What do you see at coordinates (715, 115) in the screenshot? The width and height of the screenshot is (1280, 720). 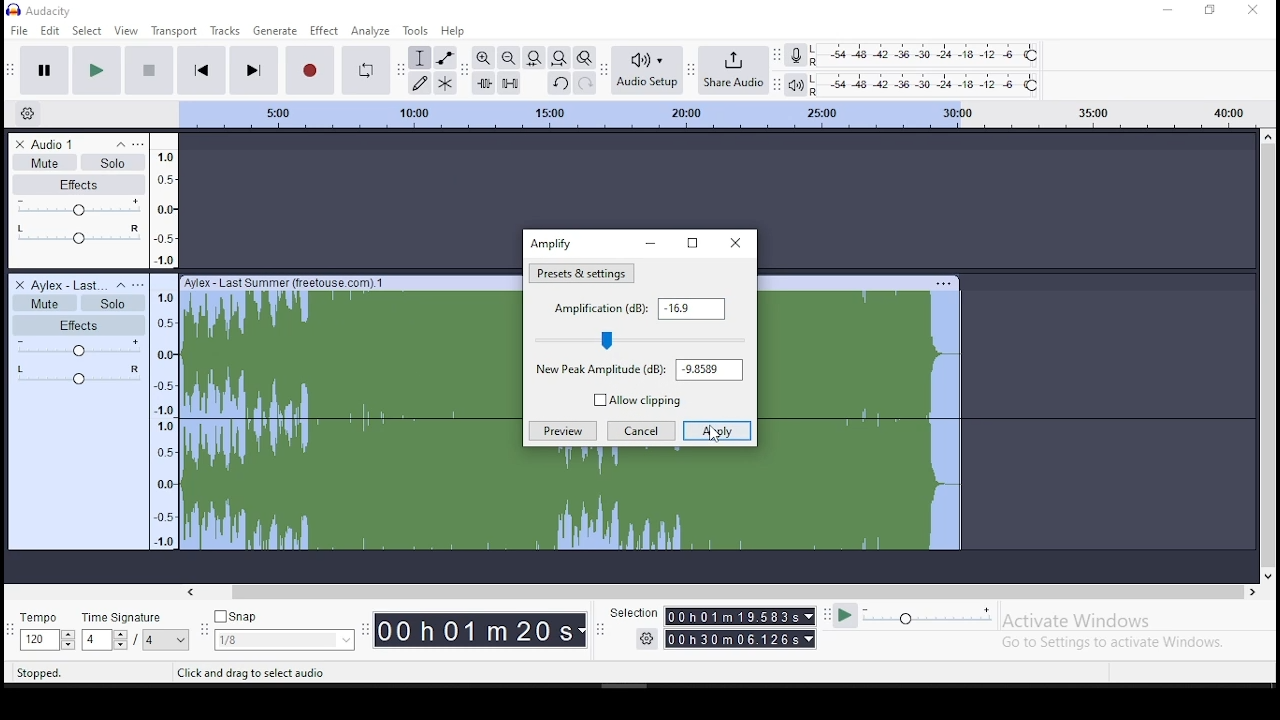 I see `scale` at bounding box center [715, 115].